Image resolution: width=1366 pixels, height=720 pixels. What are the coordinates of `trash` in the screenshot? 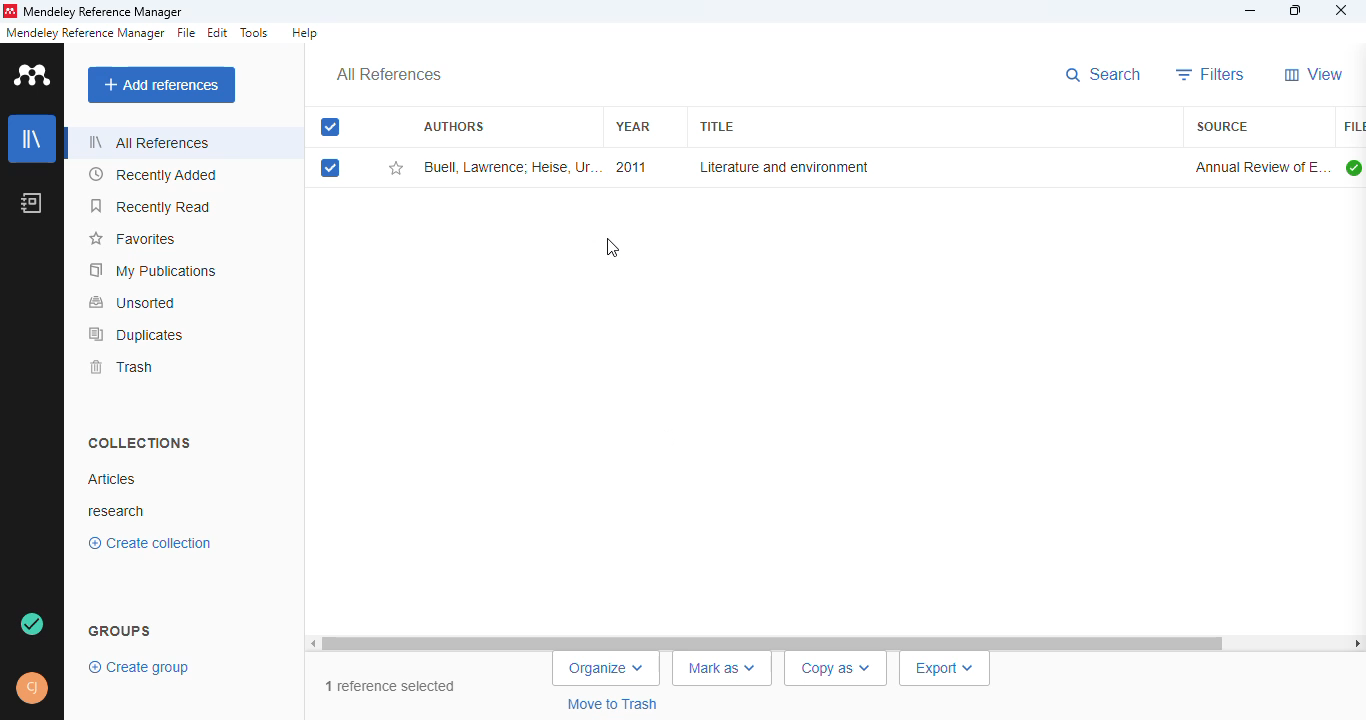 It's located at (122, 367).